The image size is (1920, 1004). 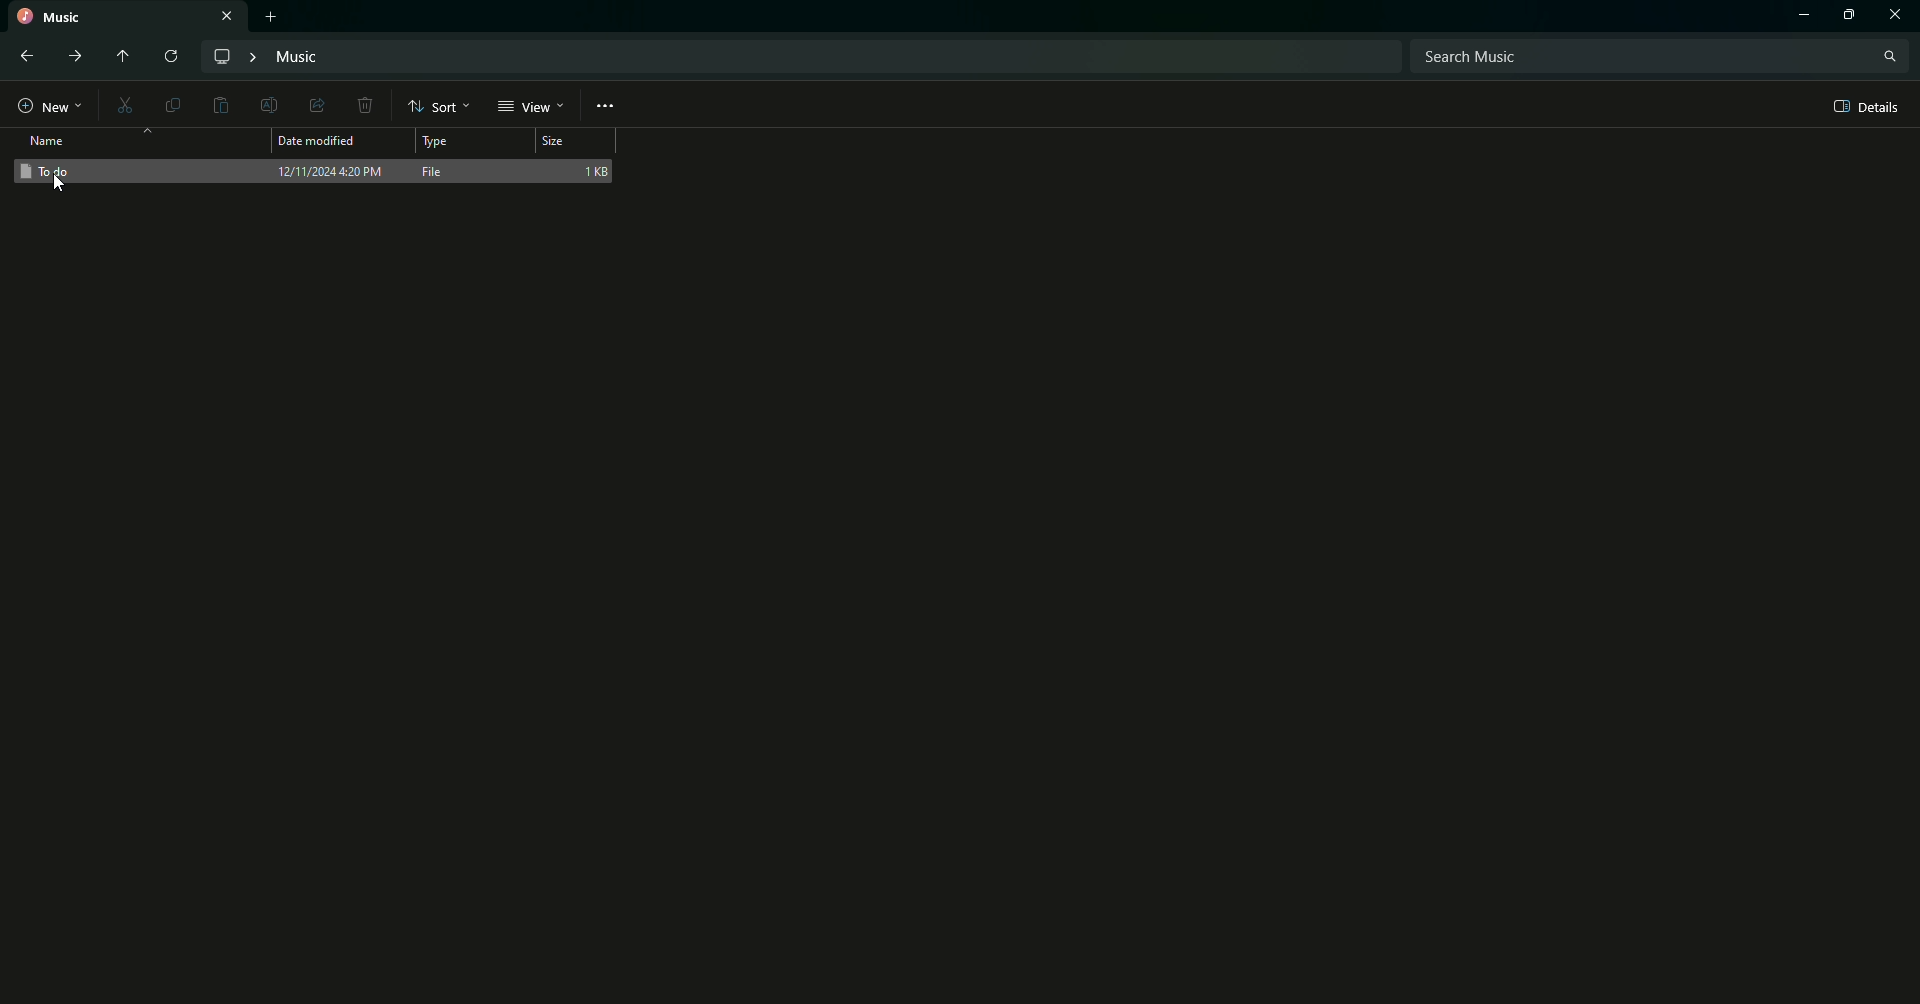 I want to click on Forward, so click(x=71, y=58).